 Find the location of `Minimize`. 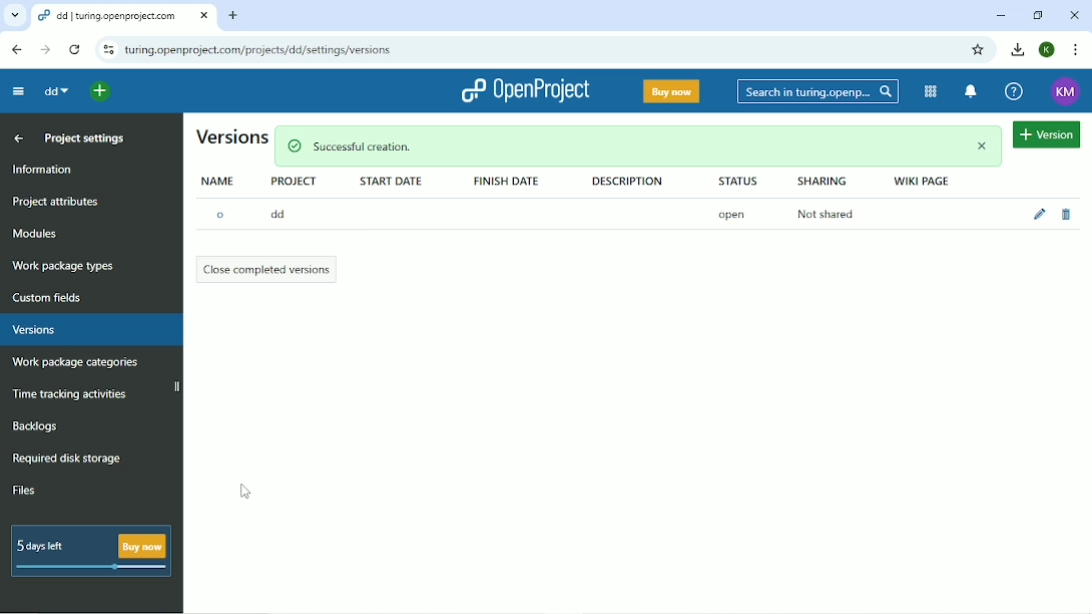

Minimize is located at coordinates (1001, 16).